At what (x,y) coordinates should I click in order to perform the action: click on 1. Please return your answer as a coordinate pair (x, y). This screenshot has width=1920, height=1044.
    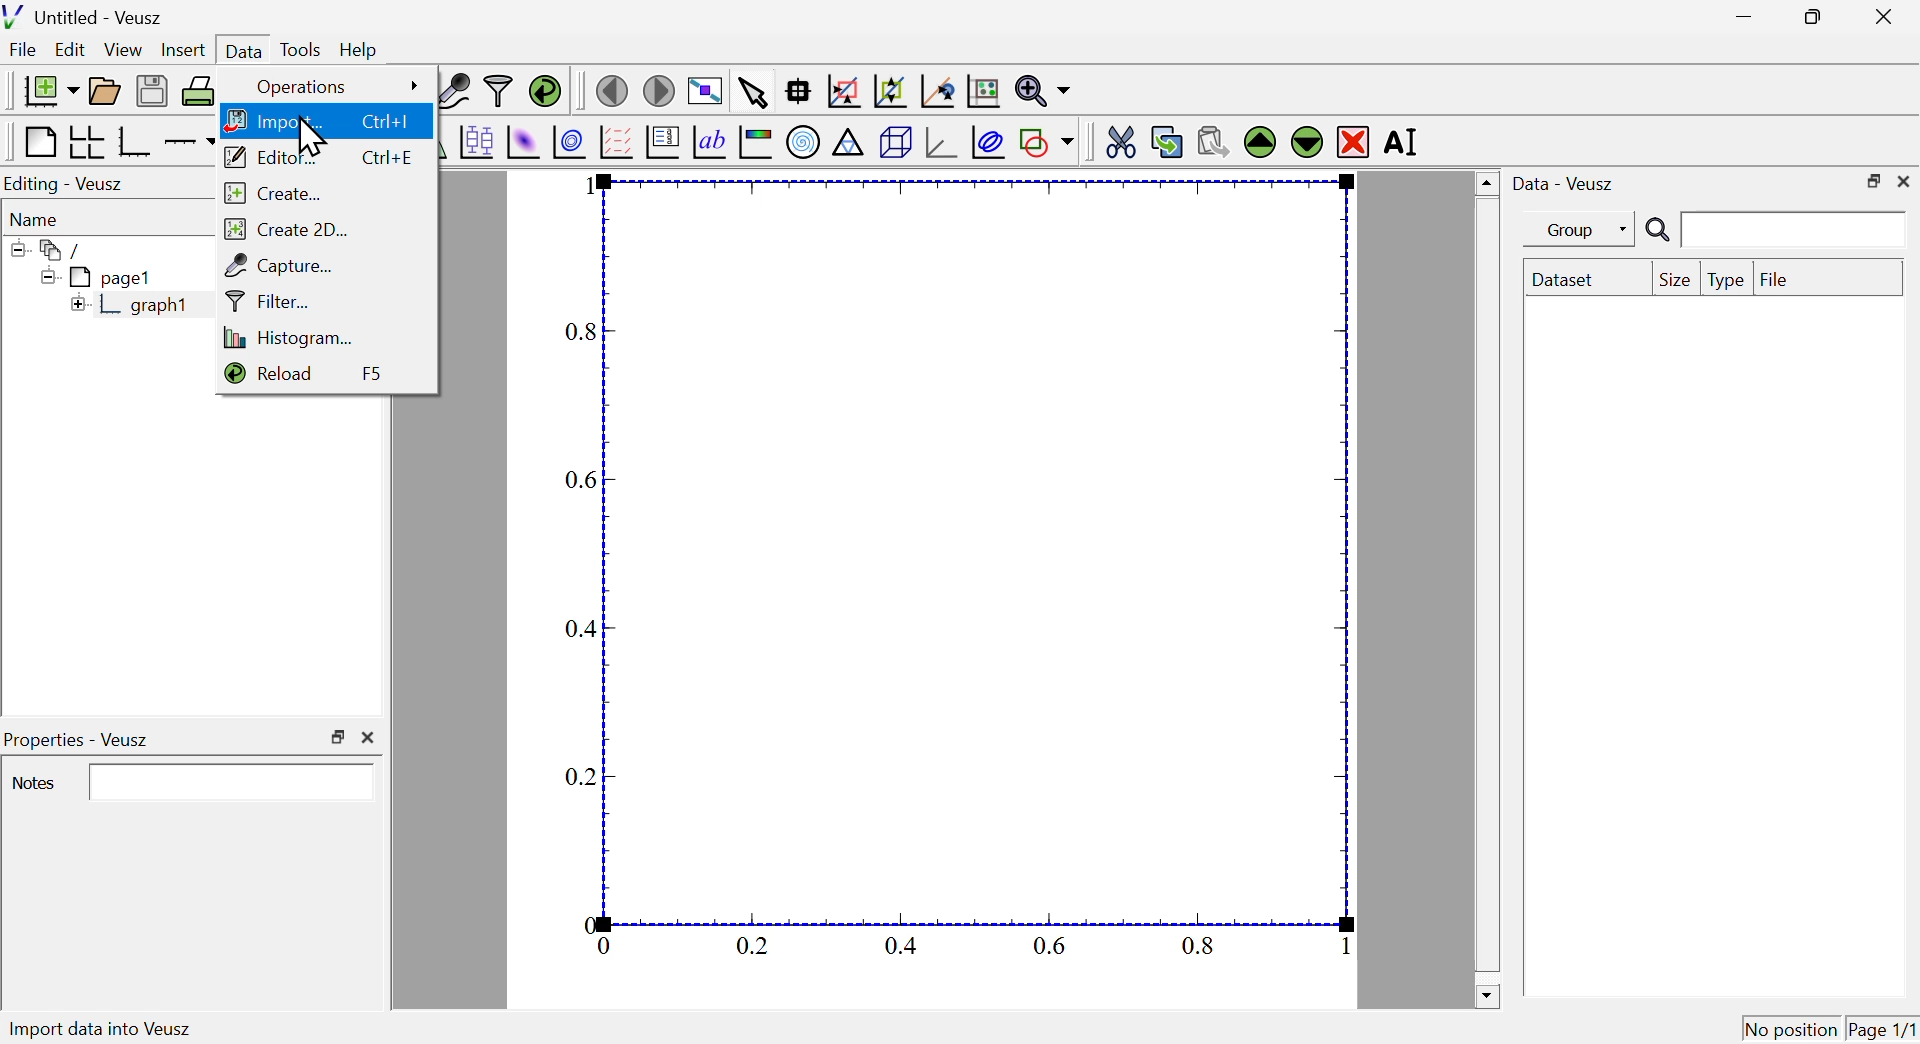
    Looking at the image, I should click on (1346, 947).